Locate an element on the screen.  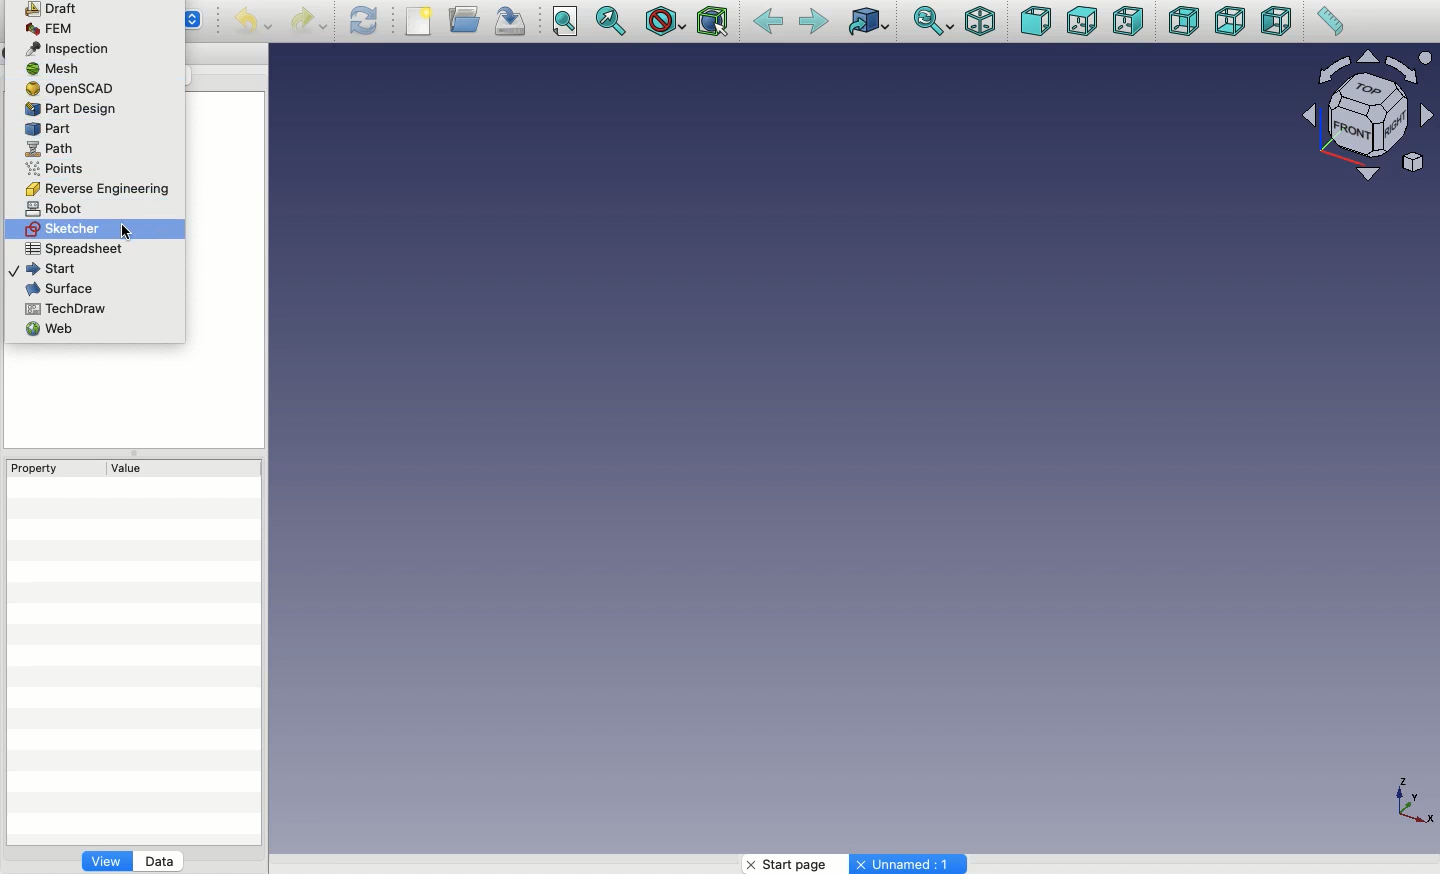
 is located at coordinates (782, 448).